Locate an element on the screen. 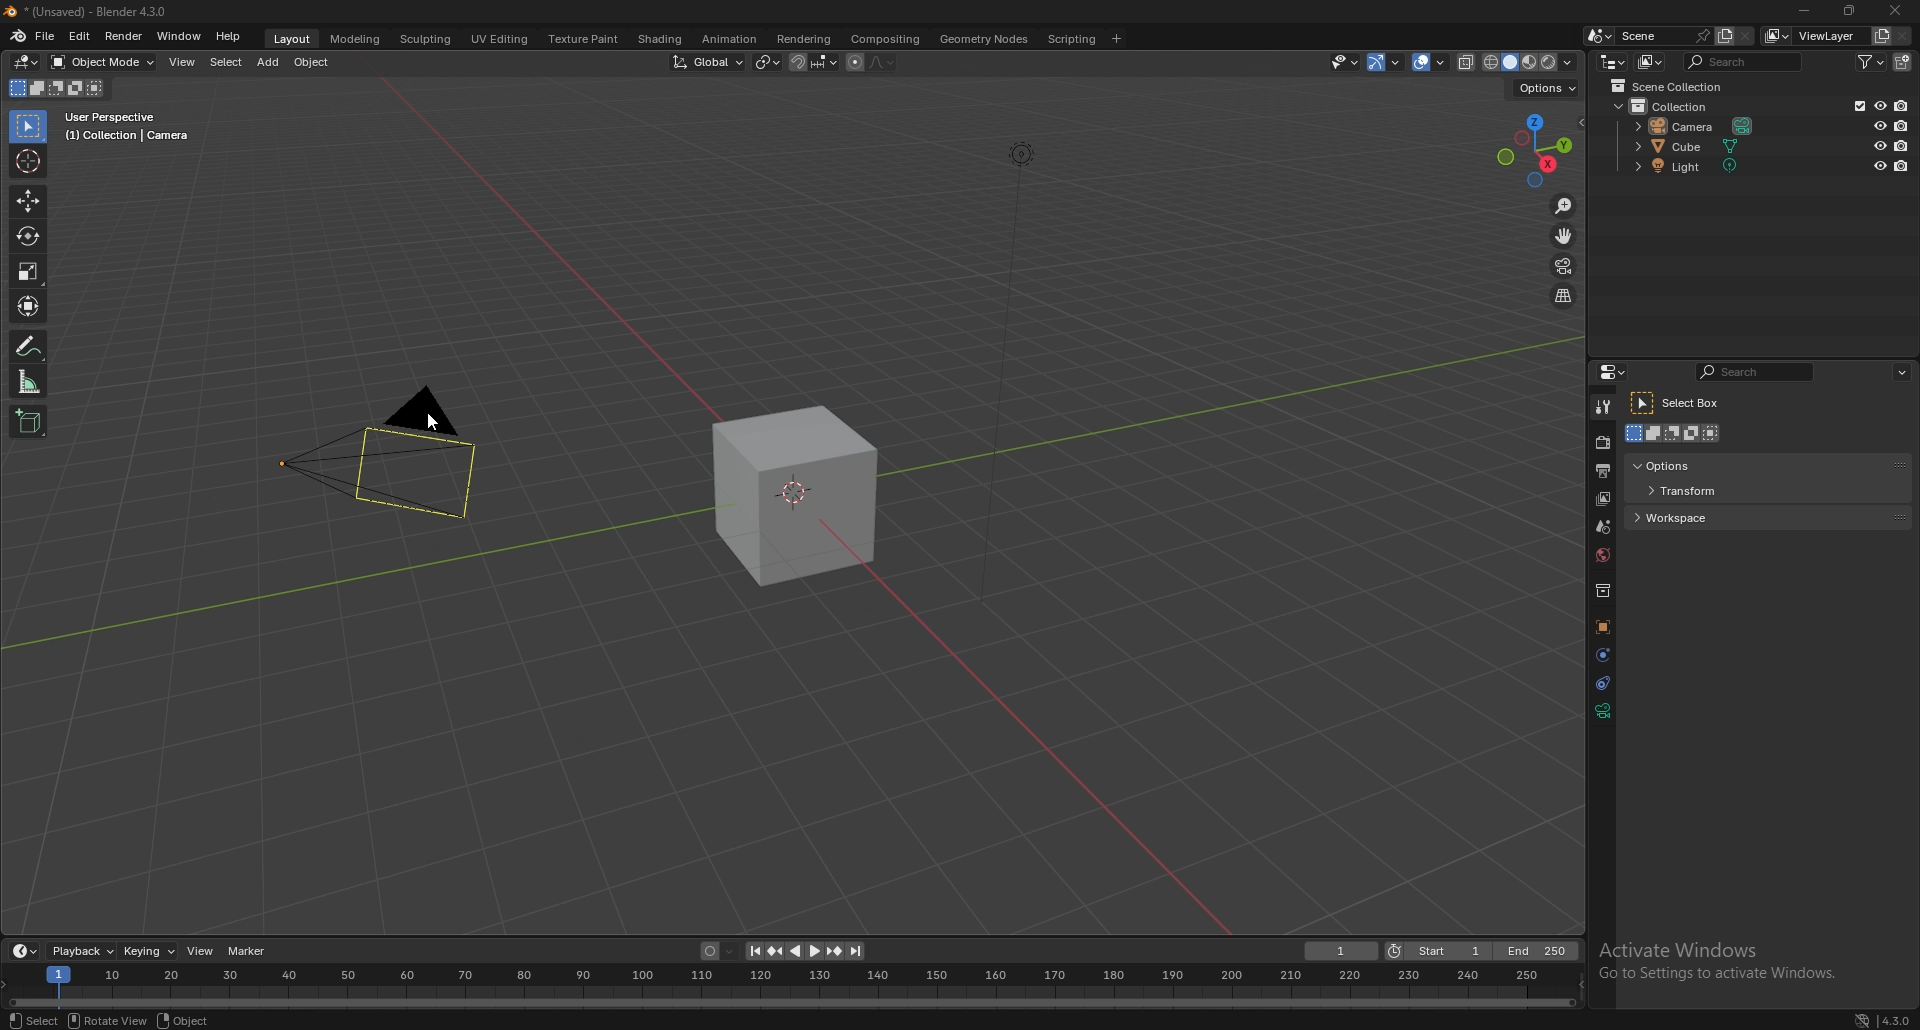   is located at coordinates (1721, 960).